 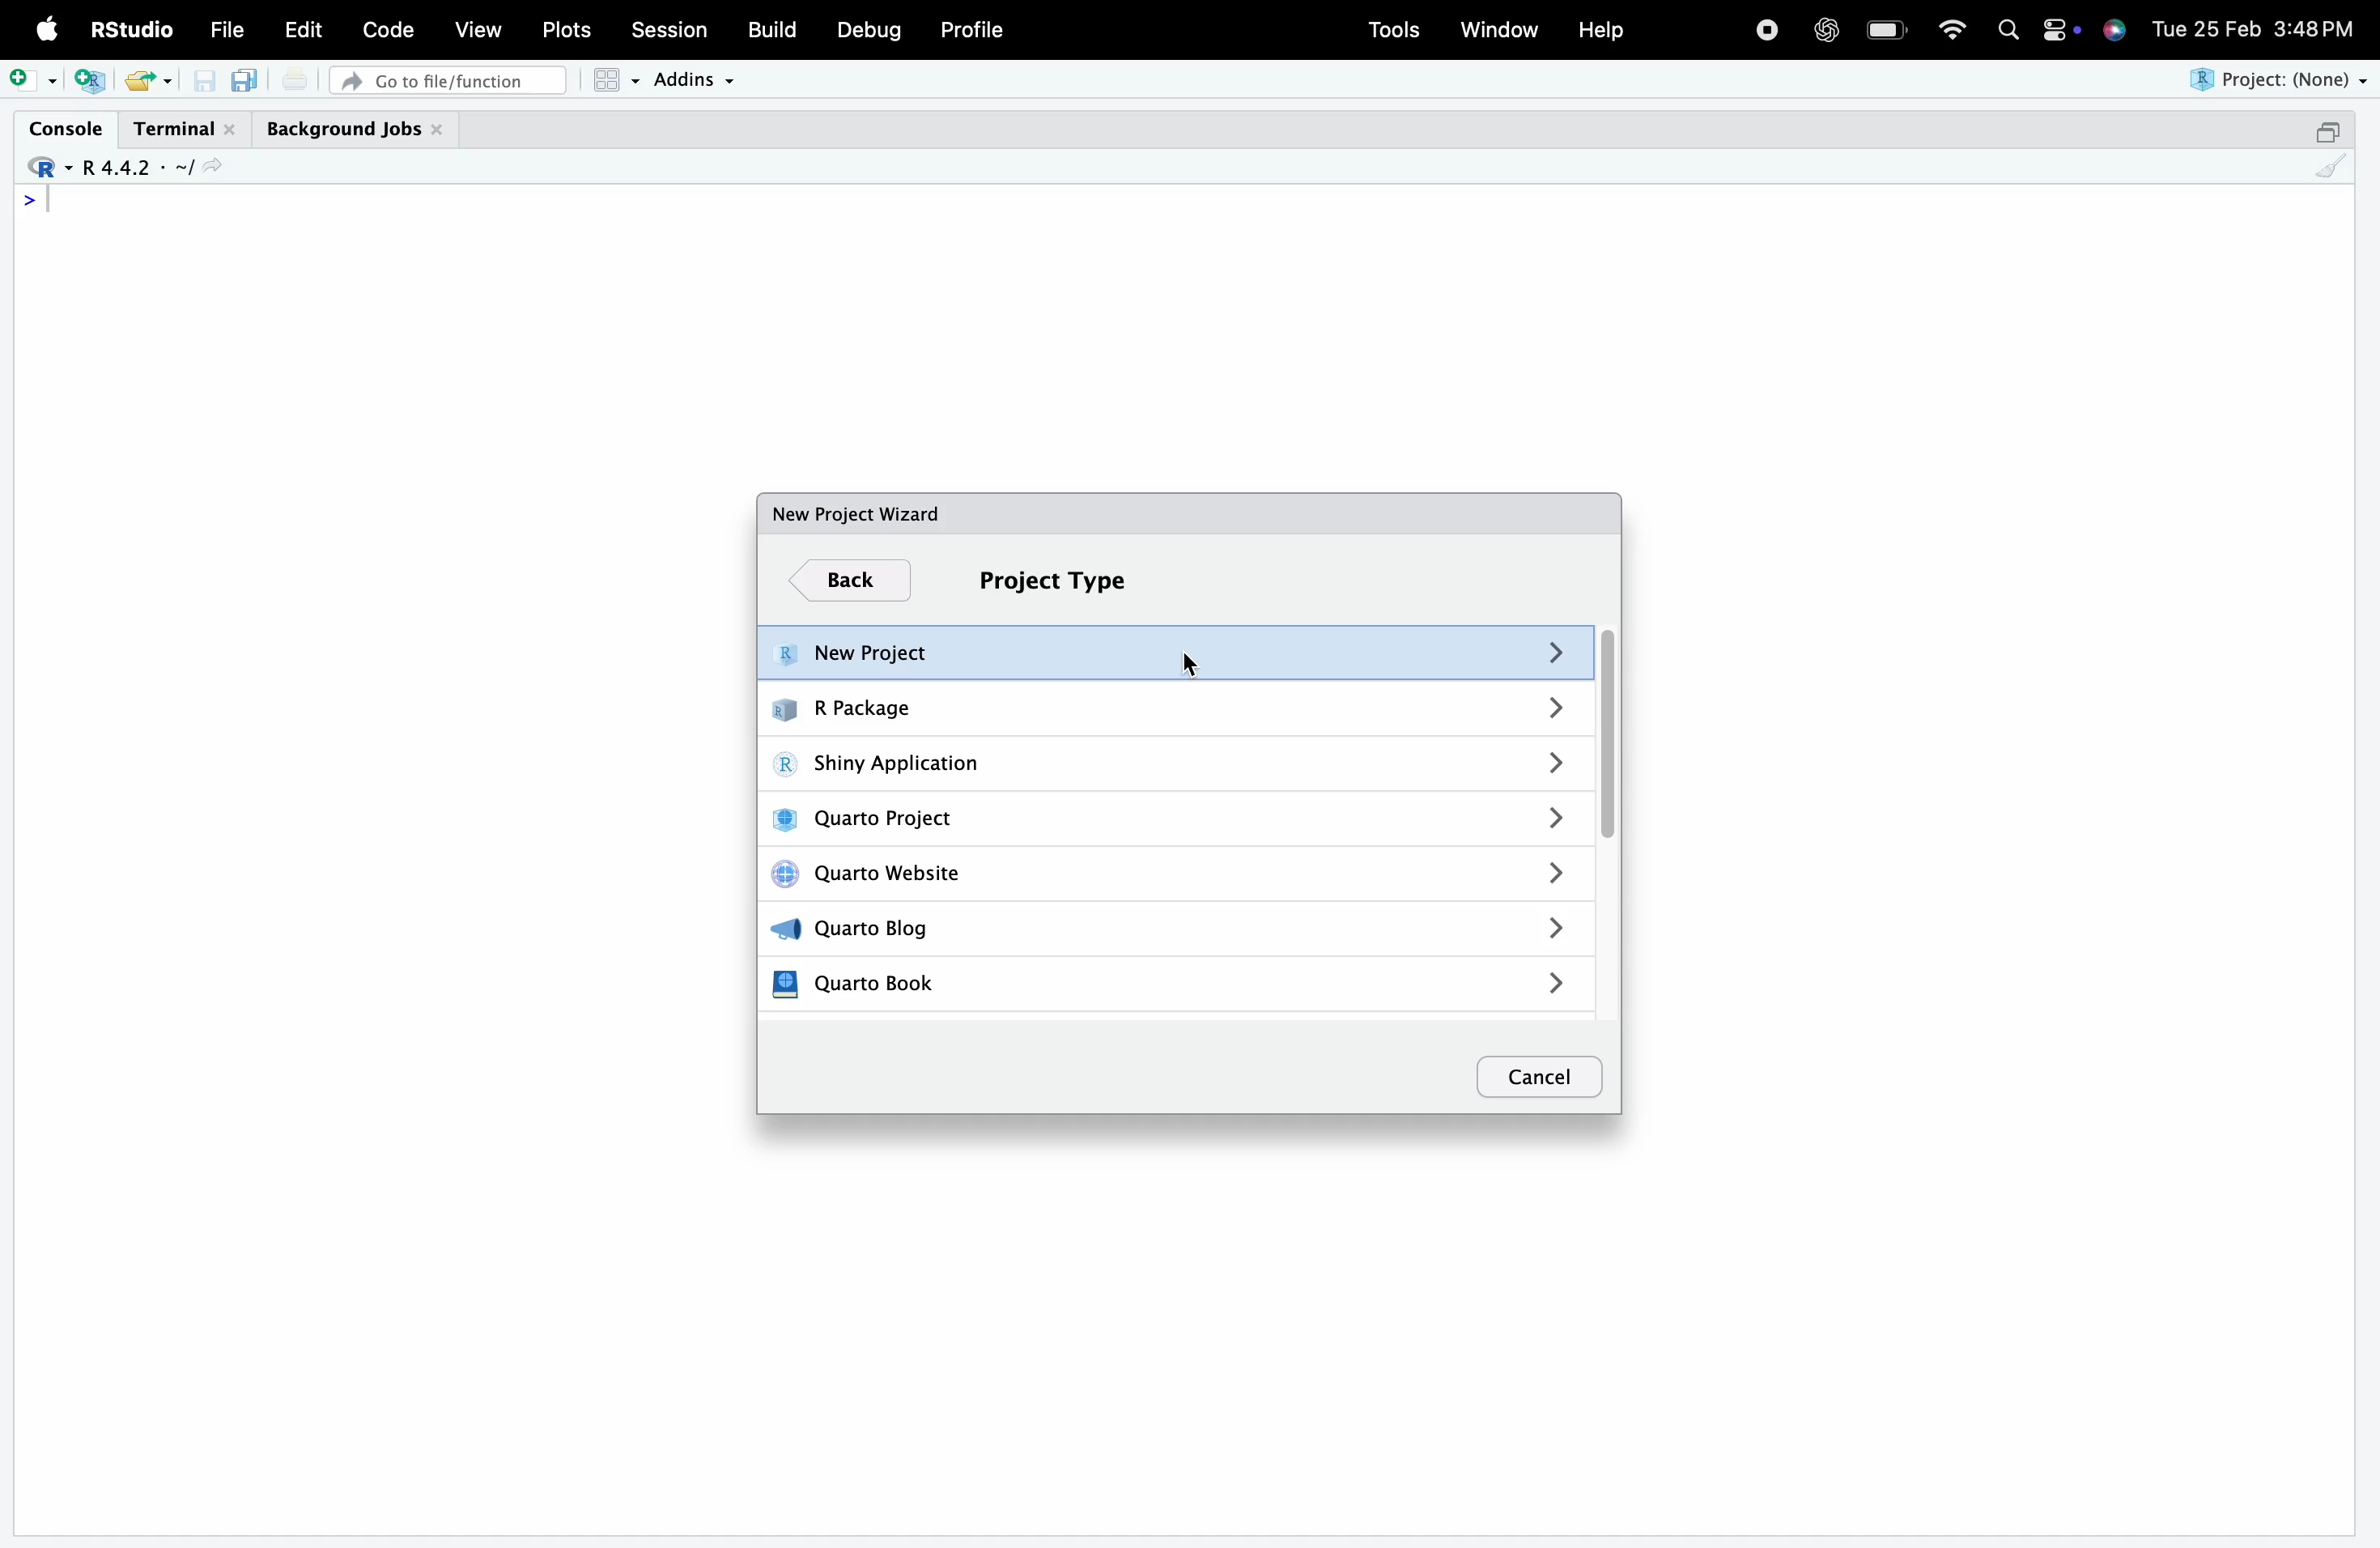 I want to click on cursor, so click(x=1193, y=662).